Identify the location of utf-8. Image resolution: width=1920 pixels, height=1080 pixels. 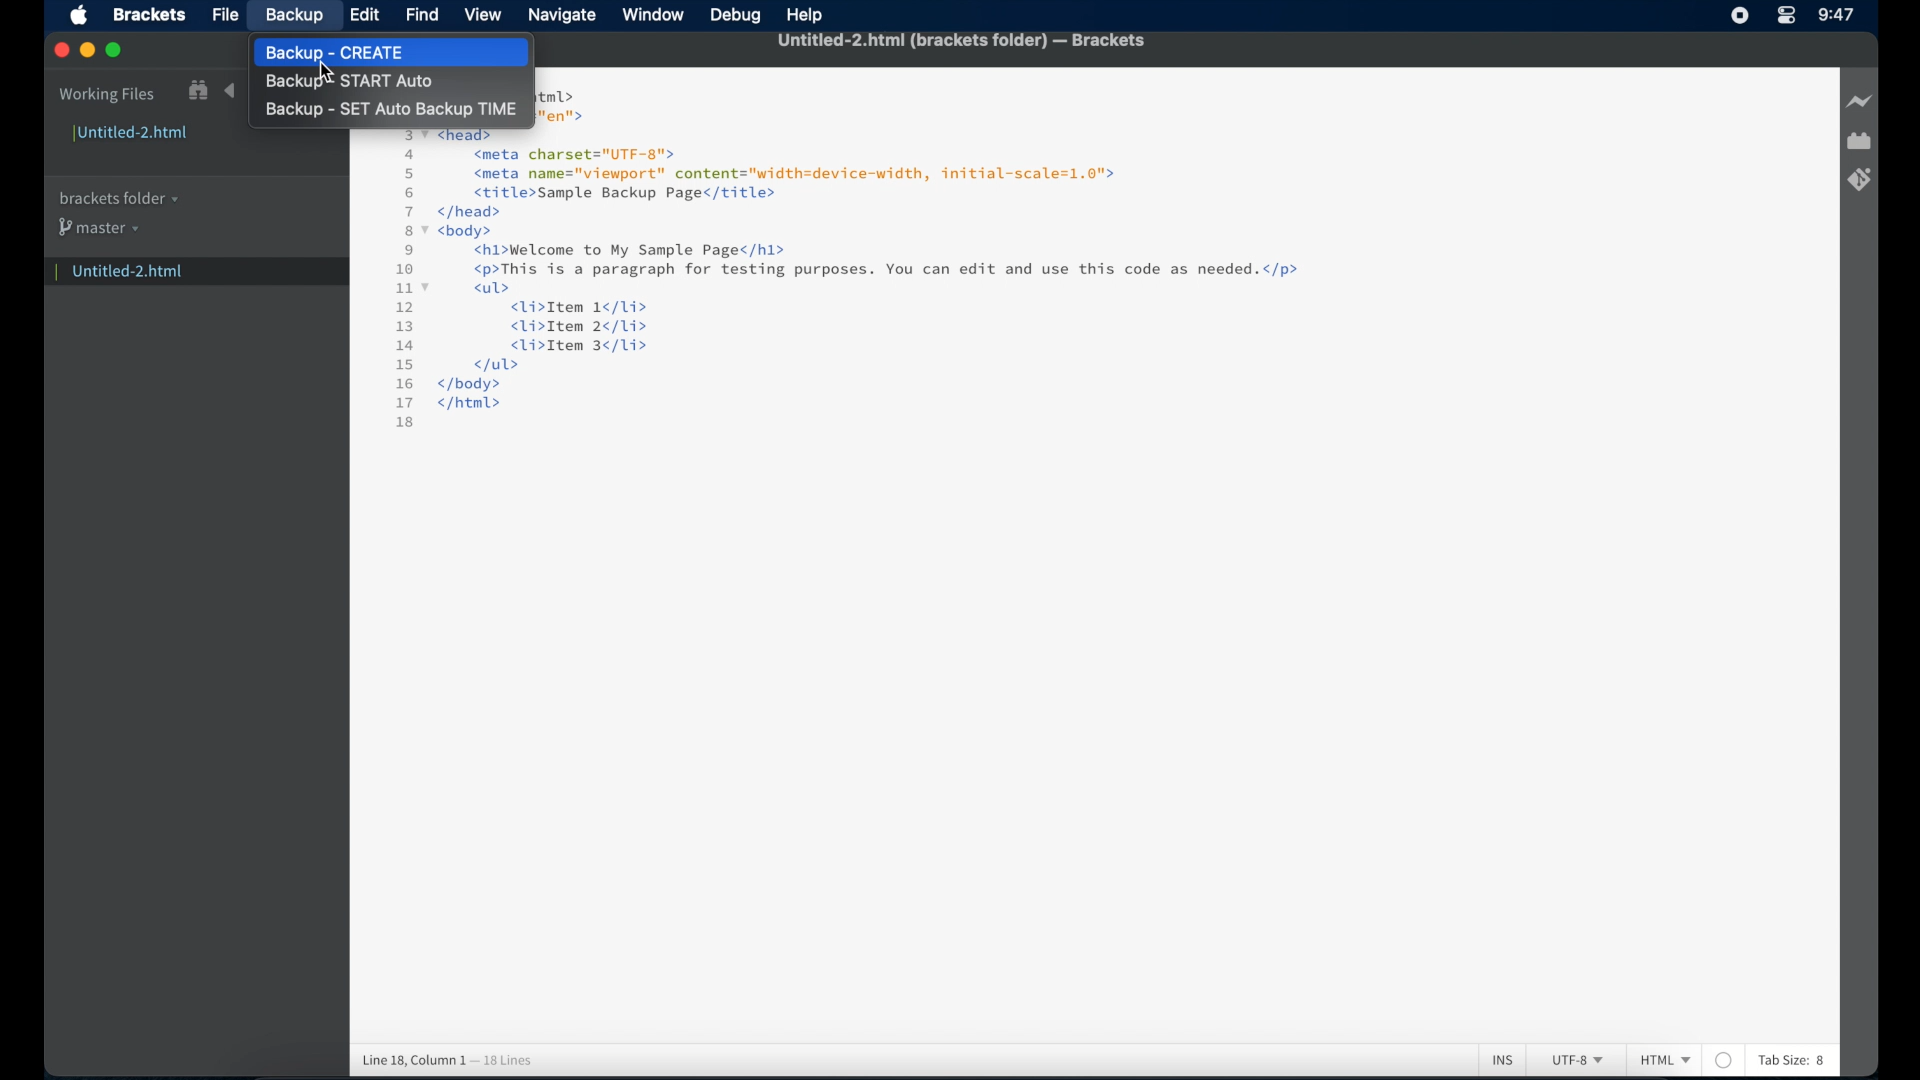
(1578, 1060).